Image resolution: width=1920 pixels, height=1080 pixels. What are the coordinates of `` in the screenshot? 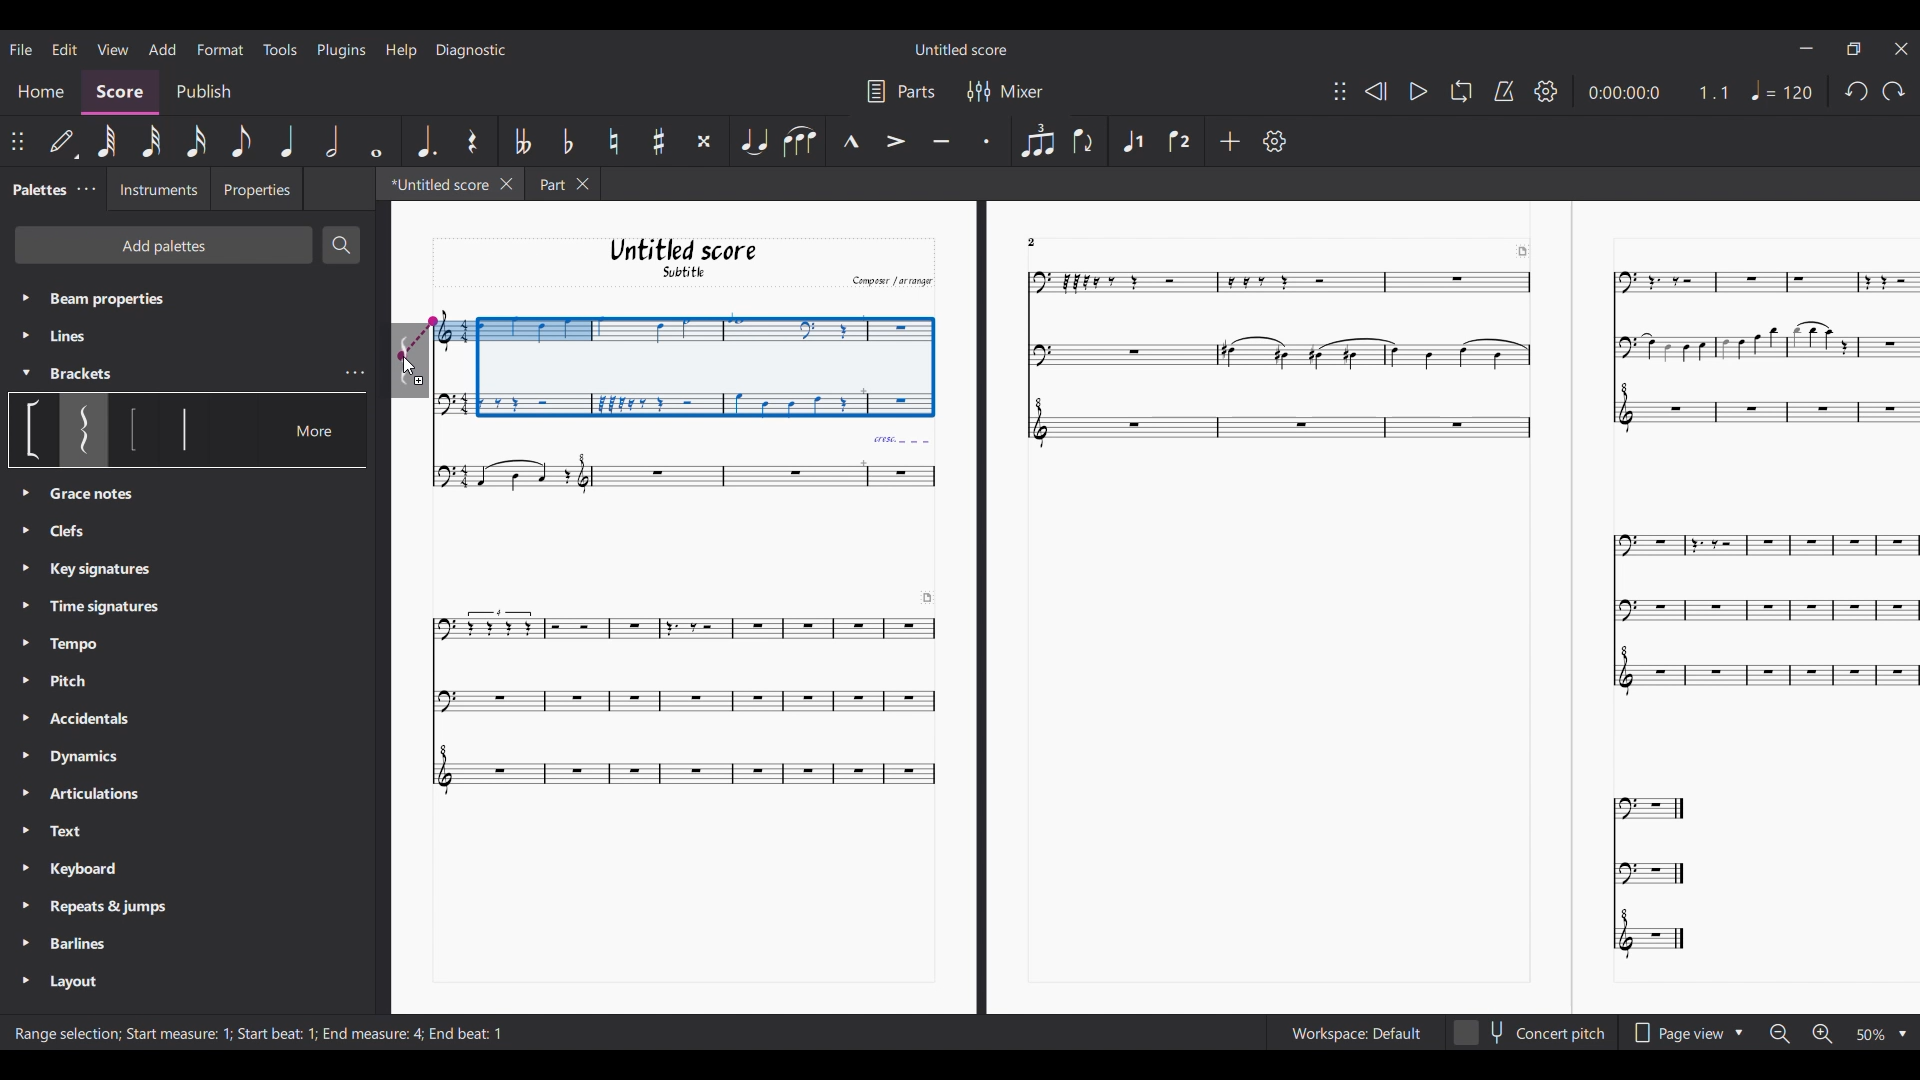 It's located at (21, 983).